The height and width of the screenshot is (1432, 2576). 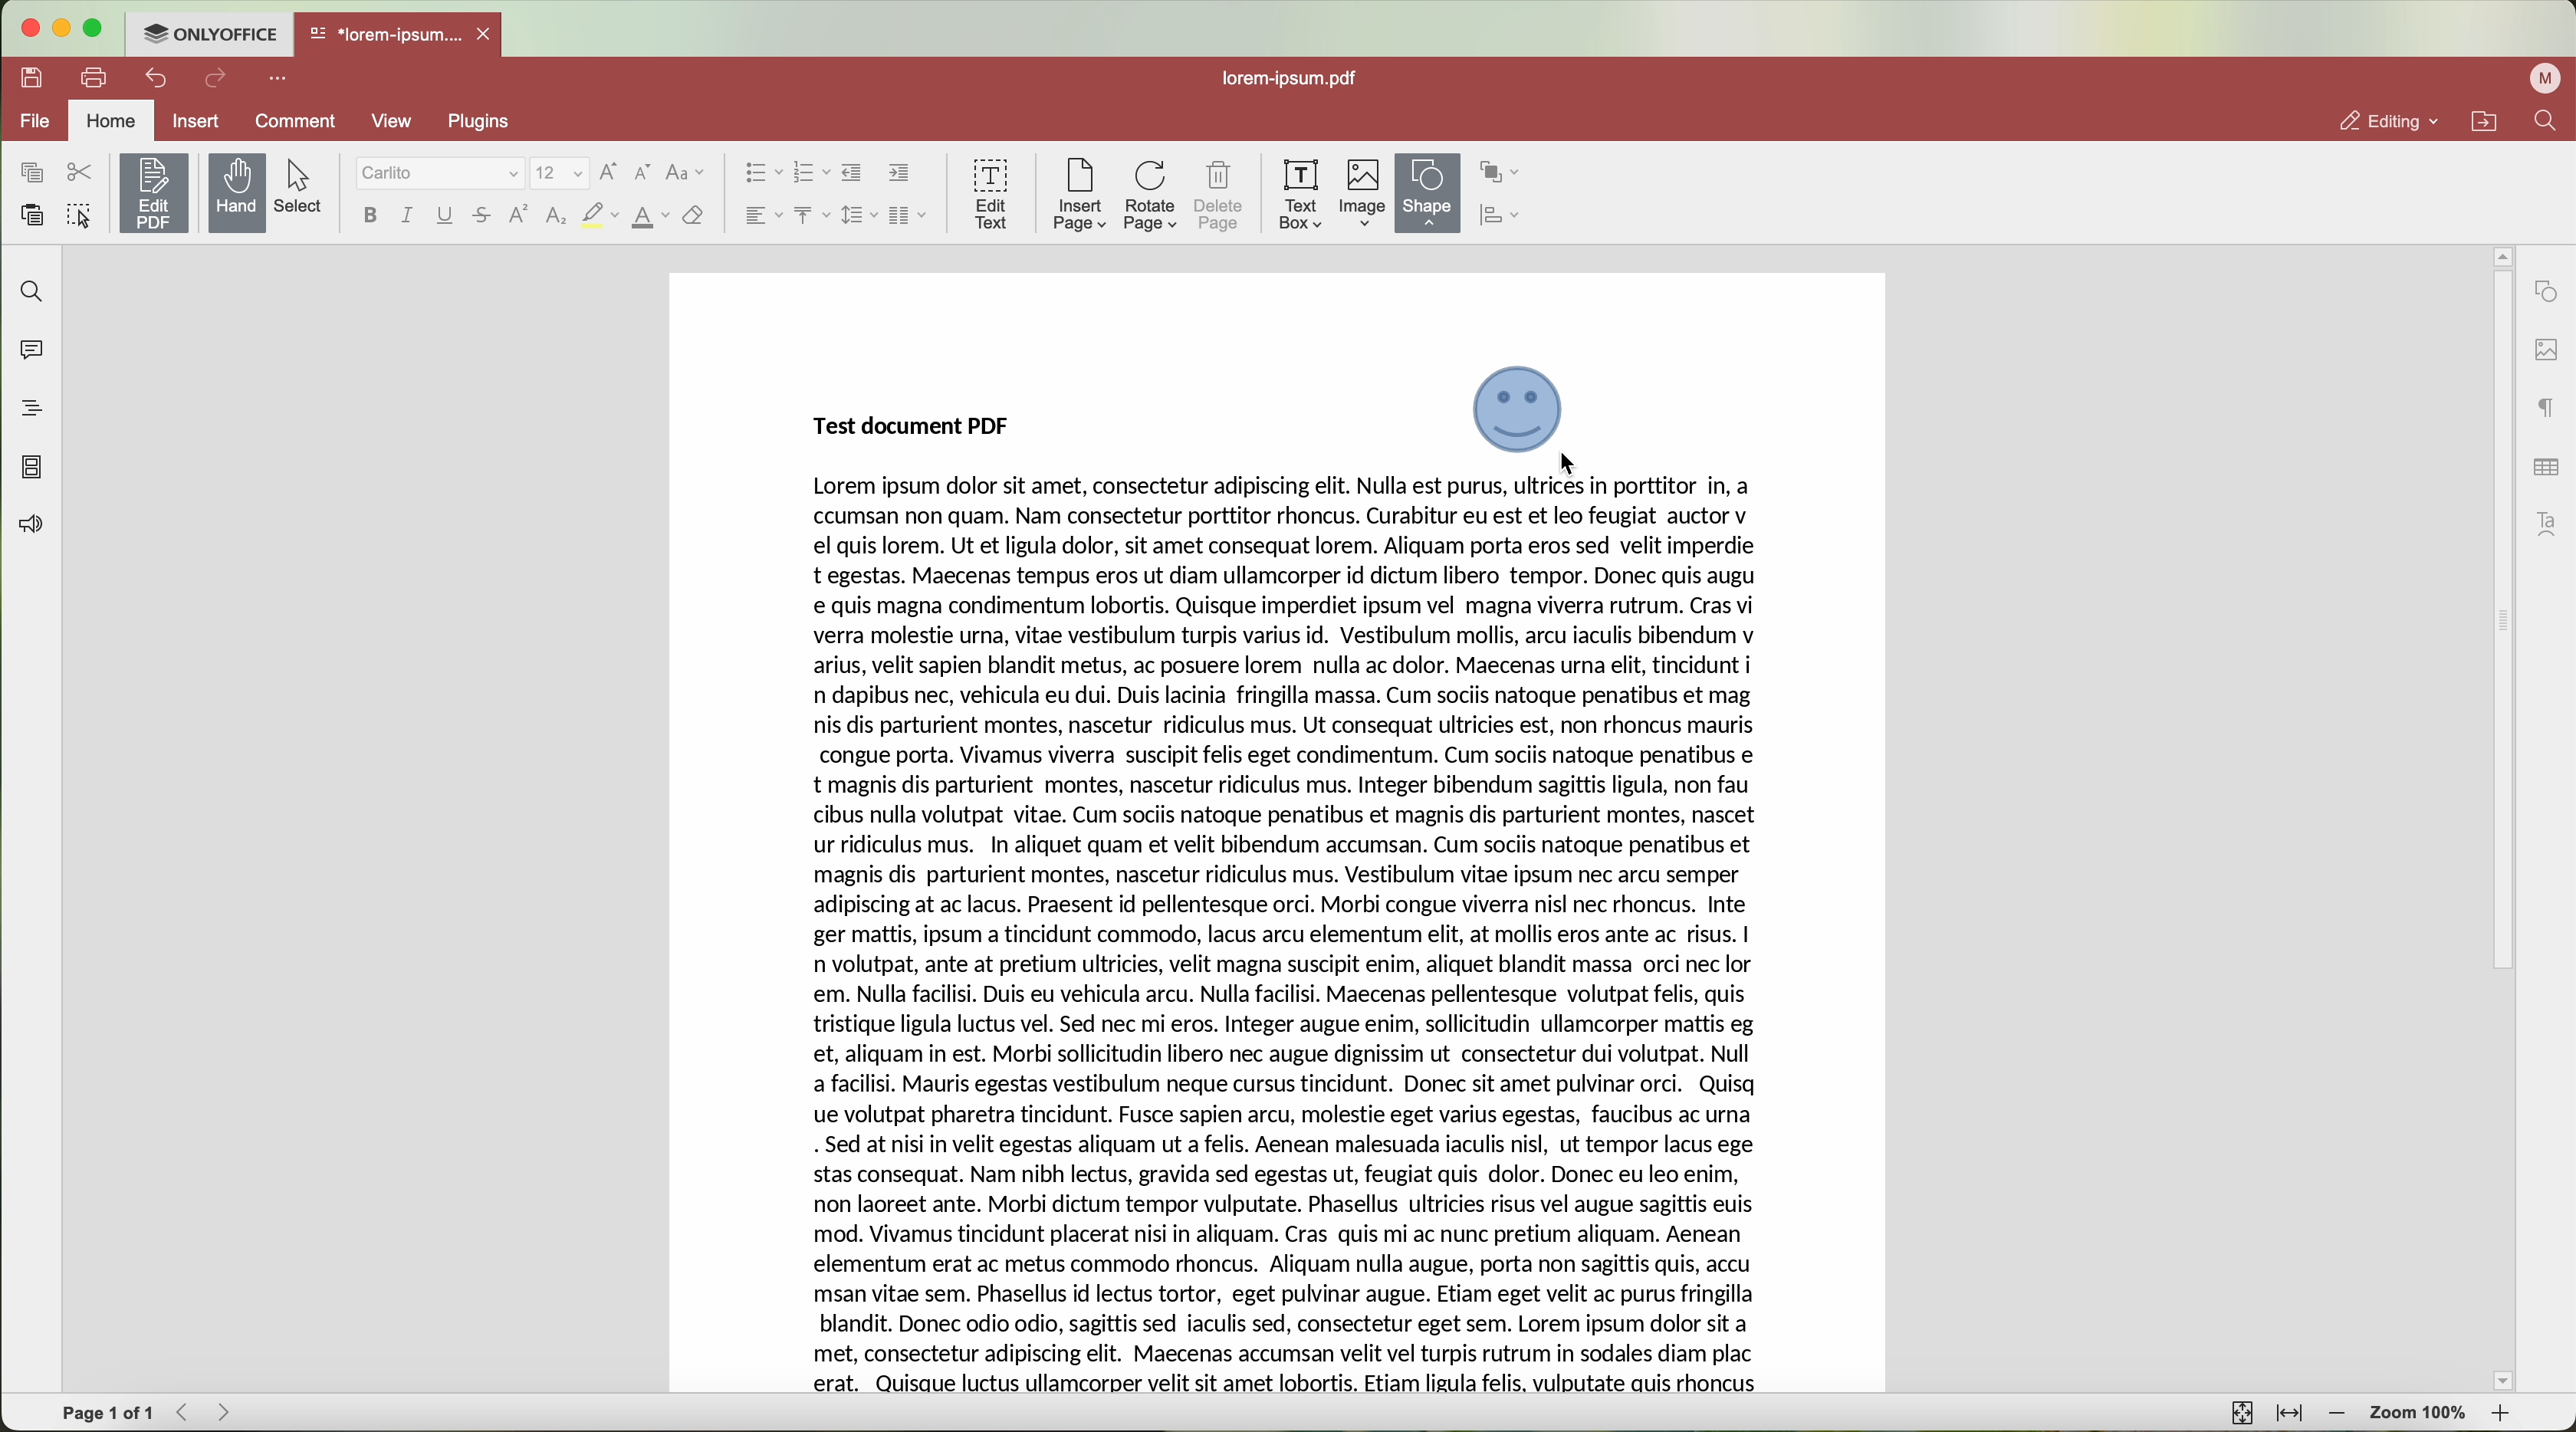 What do you see at coordinates (1151, 196) in the screenshot?
I see `rotate page` at bounding box center [1151, 196].